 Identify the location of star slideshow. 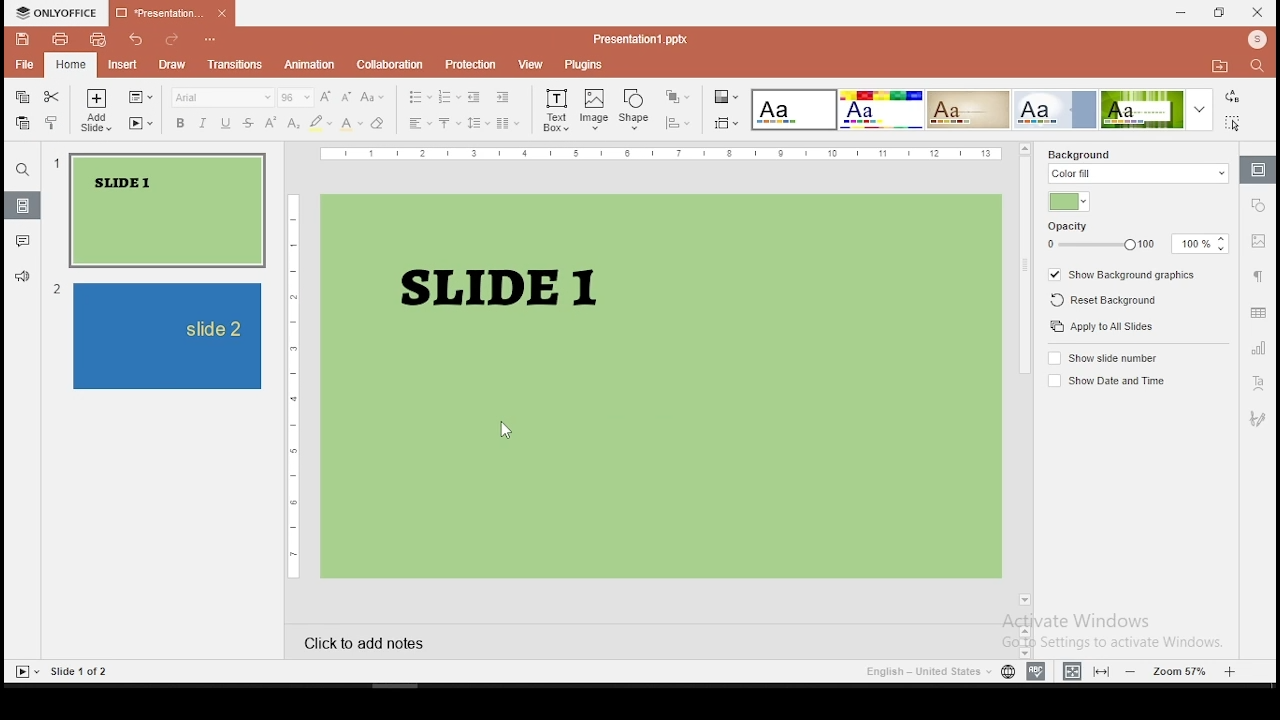
(141, 122).